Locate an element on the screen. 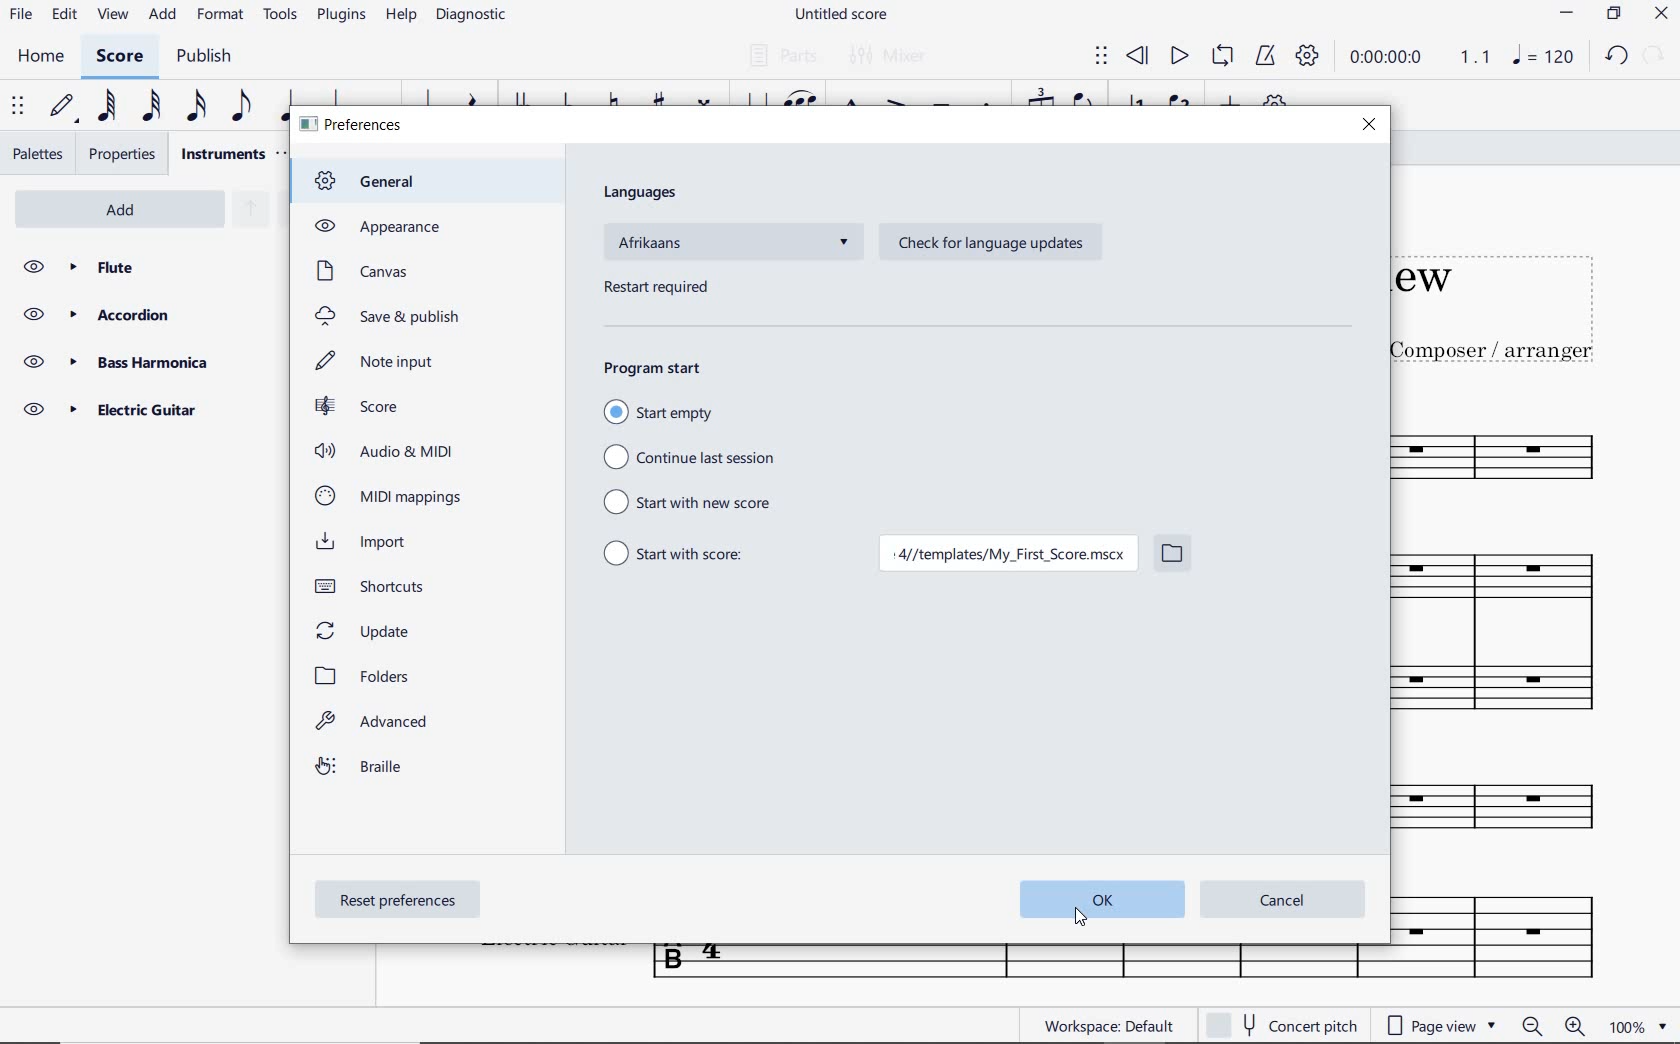 The width and height of the screenshot is (1680, 1044). parts is located at coordinates (781, 56).